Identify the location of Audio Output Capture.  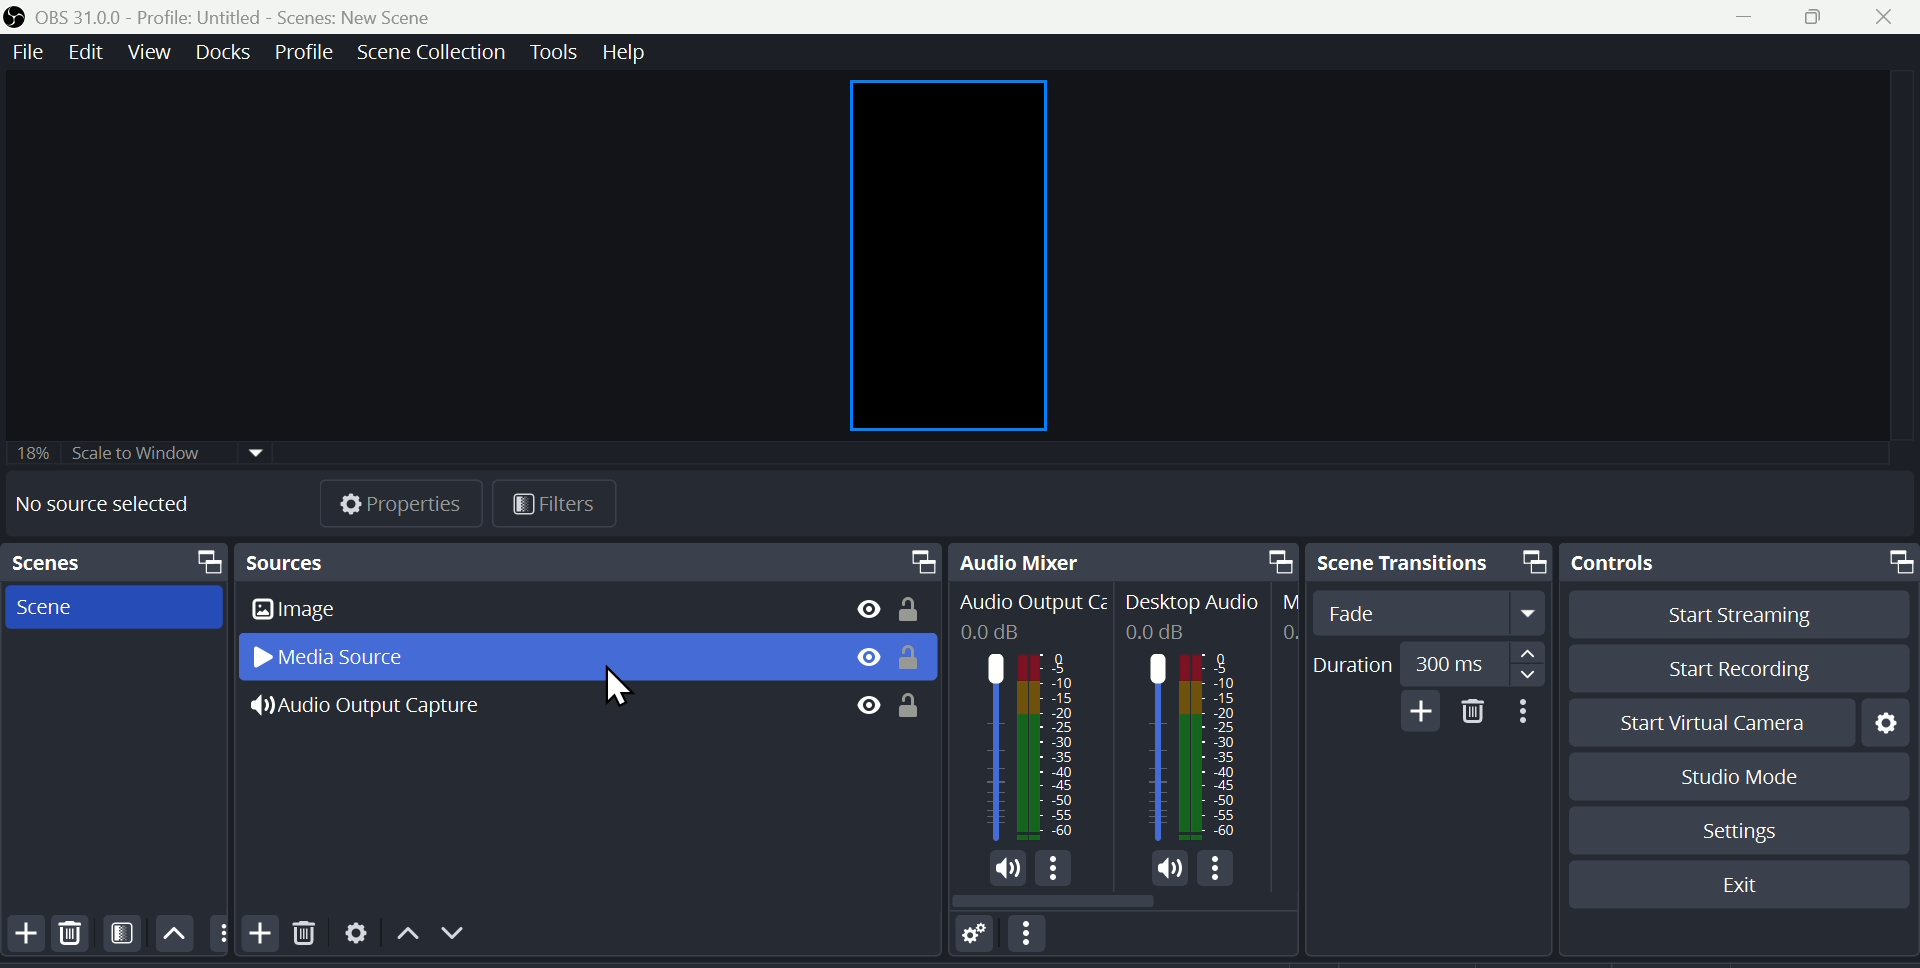
(1031, 604).